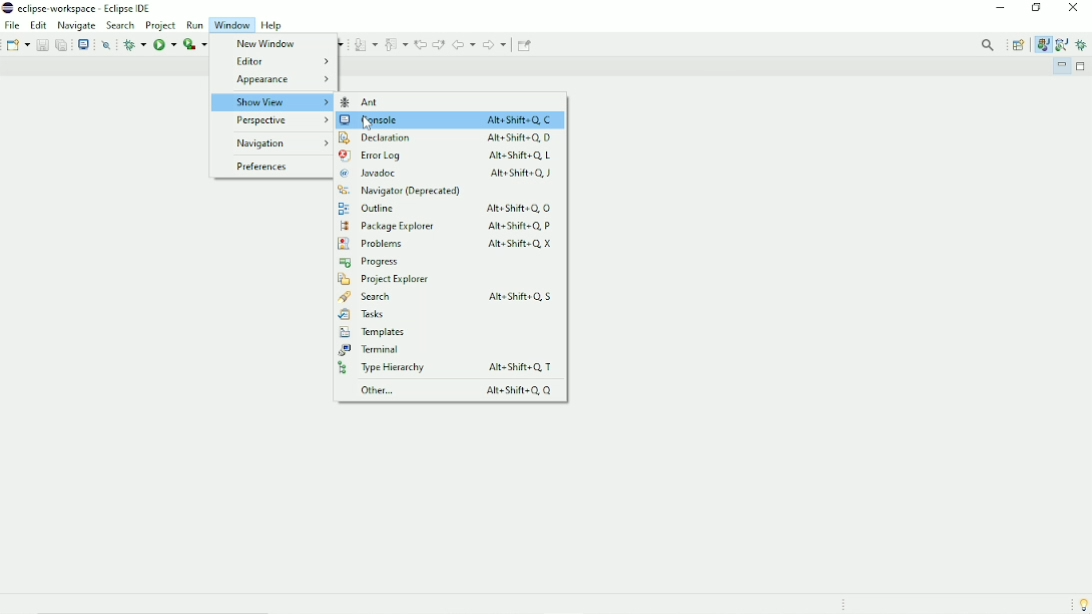 Image resolution: width=1092 pixels, height=614 pixels. Describe the element at coordinates (369, 102) in the screenshot. I see `Ant` at that location.